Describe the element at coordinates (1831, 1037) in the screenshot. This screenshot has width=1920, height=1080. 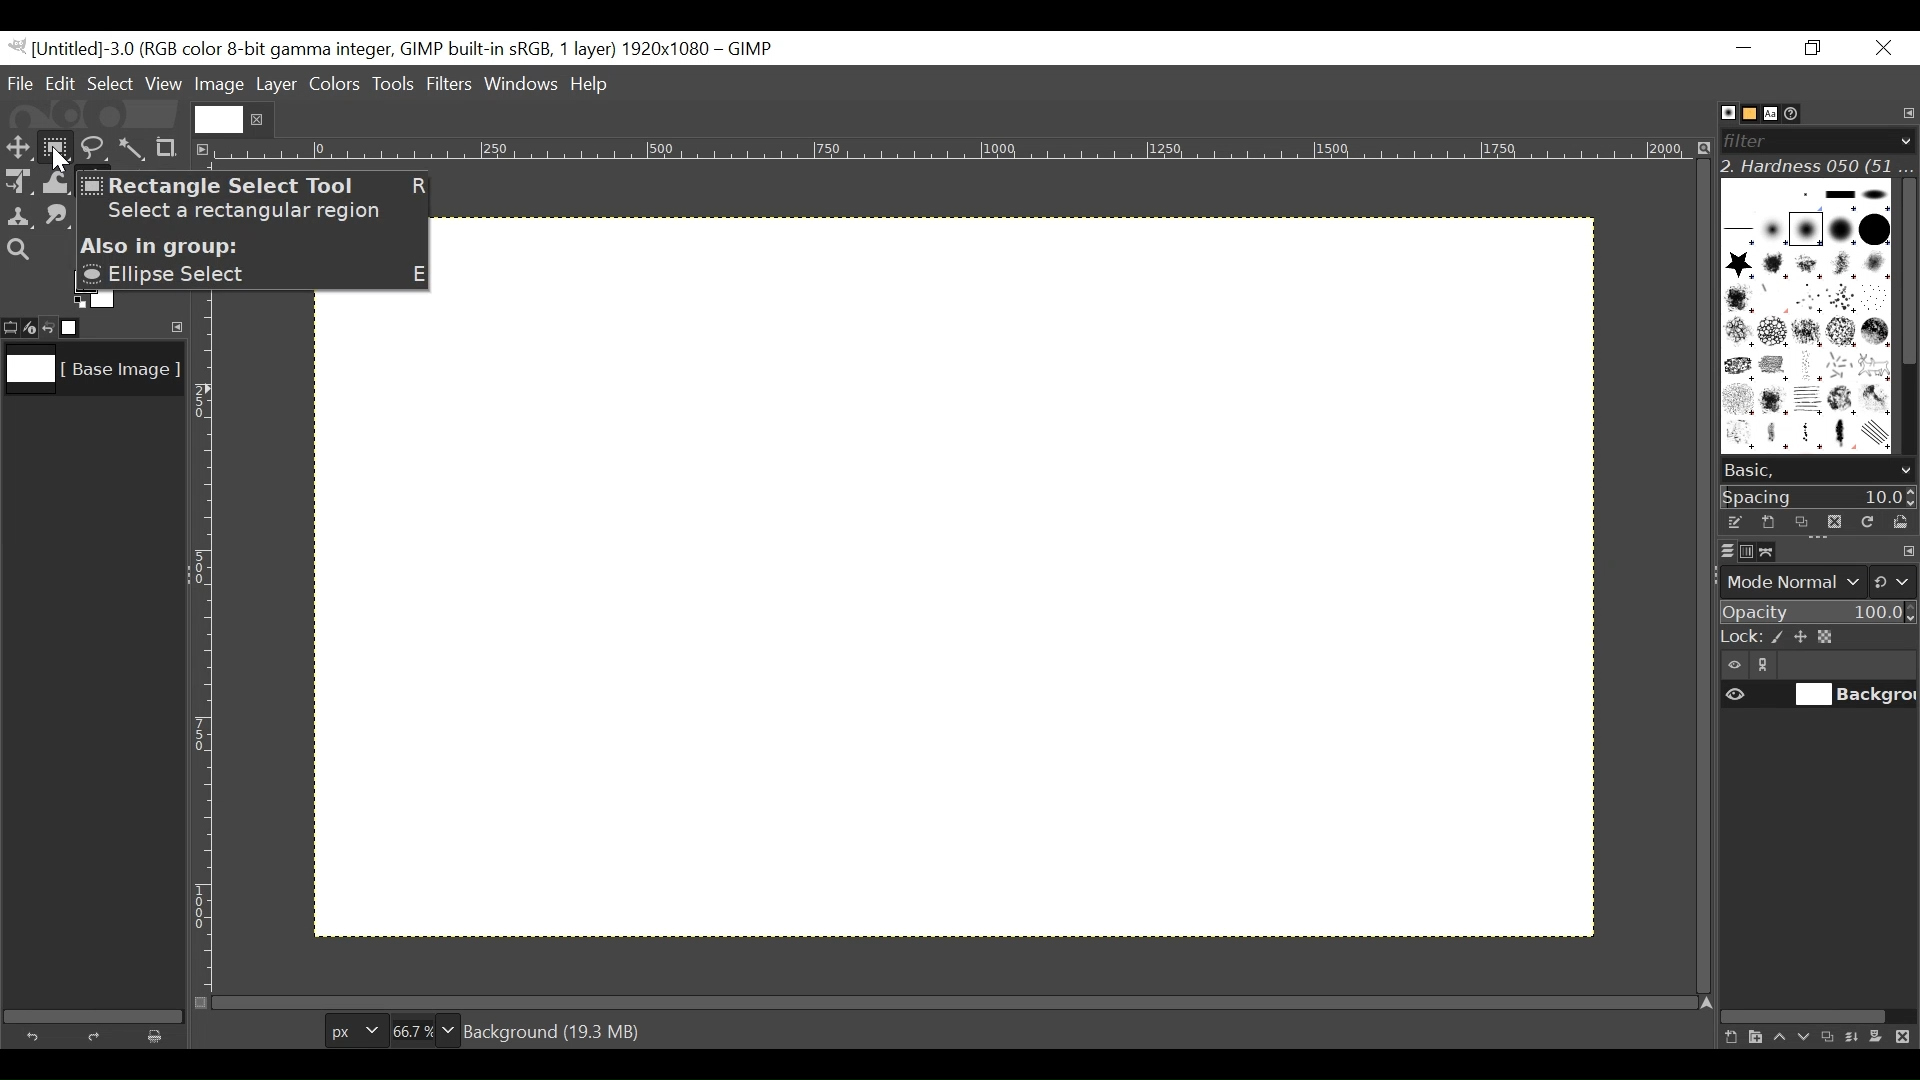
I see `Duplicate this layer` at that location.